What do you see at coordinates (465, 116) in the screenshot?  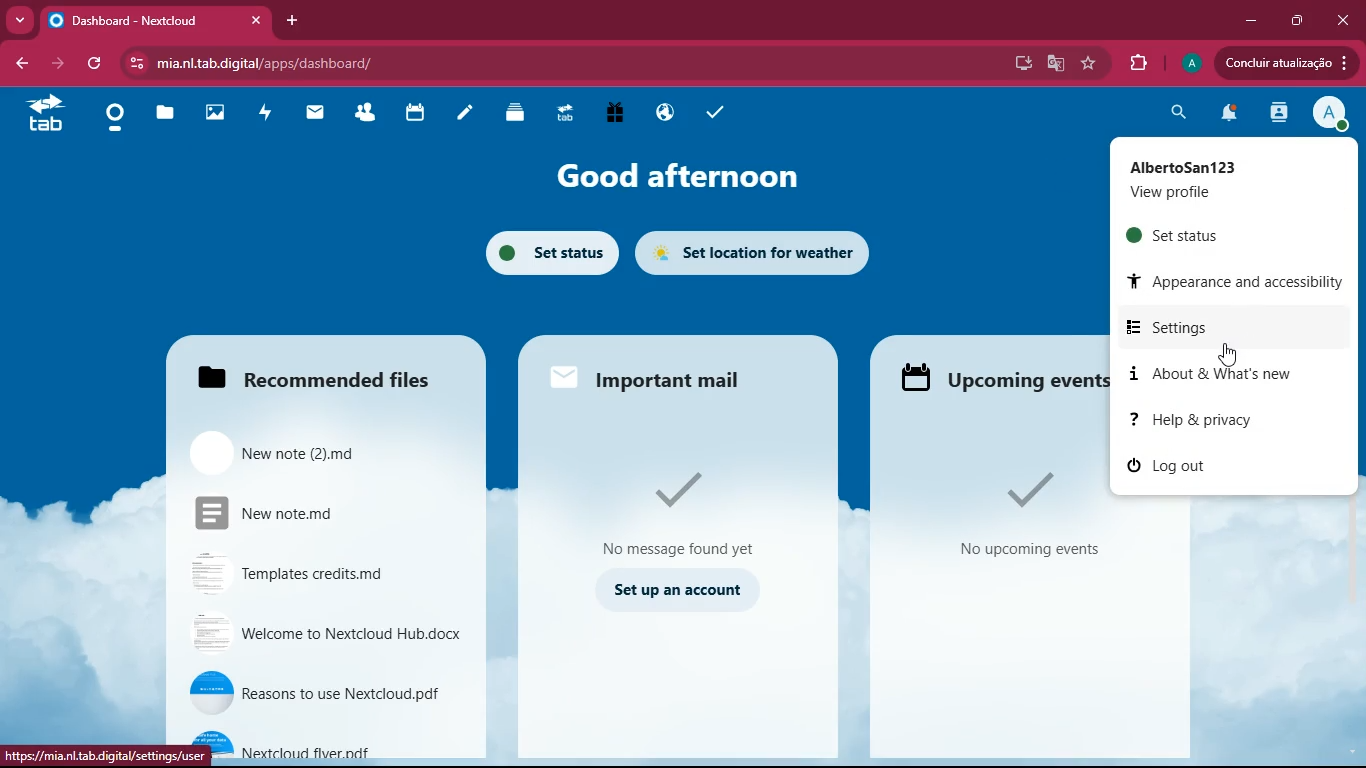 I see `notes` at bounding box center [465, 116].